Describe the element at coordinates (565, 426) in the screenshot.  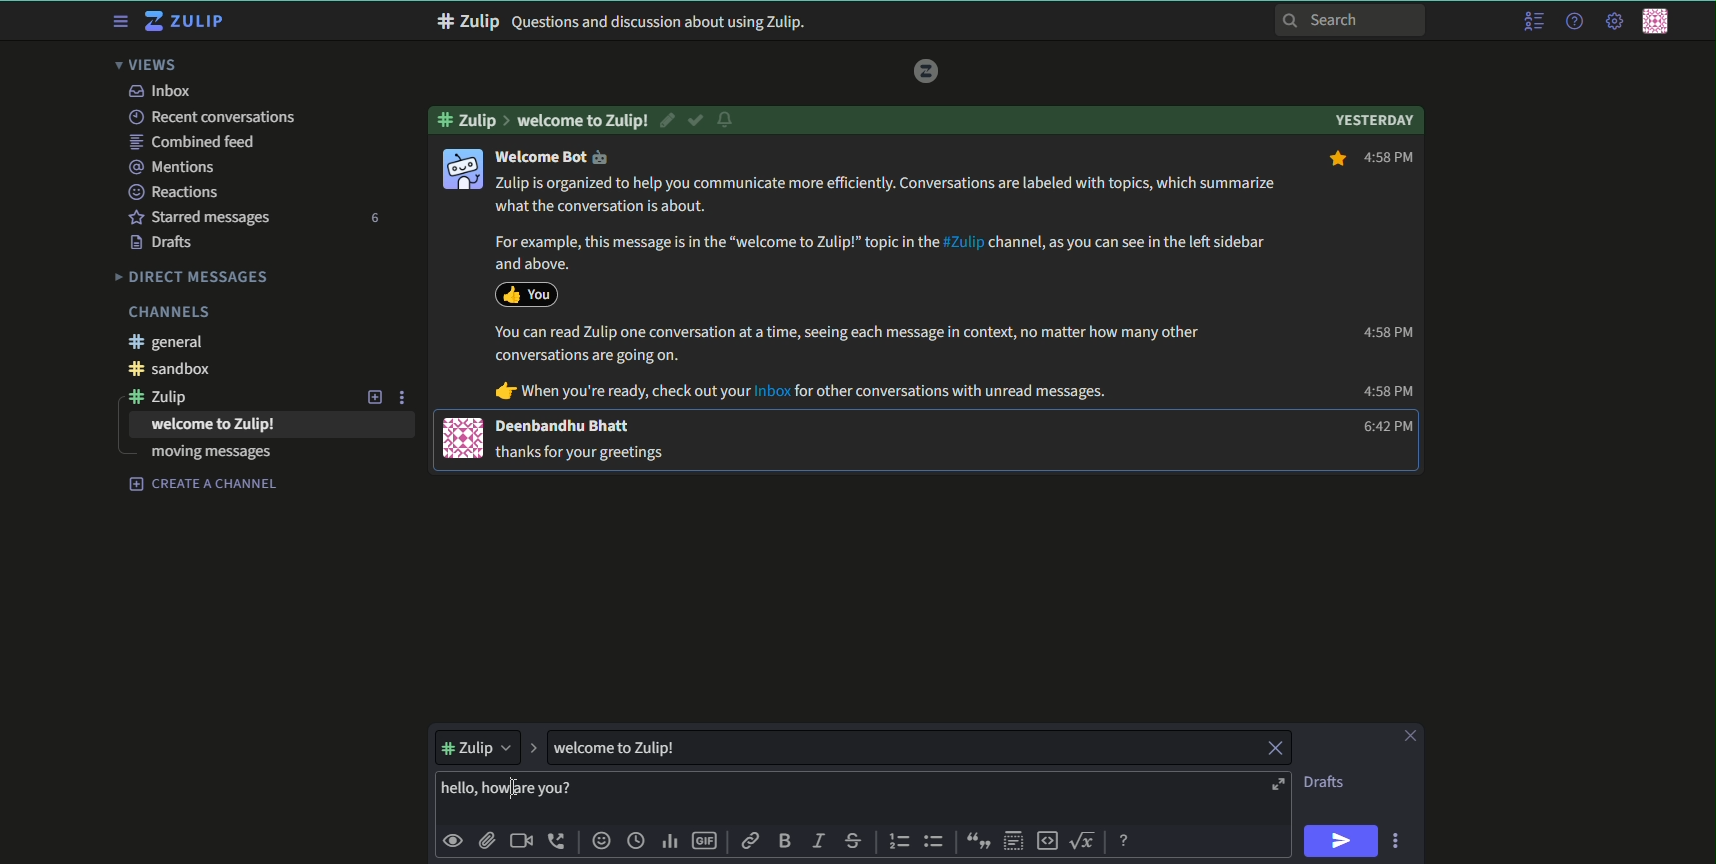
I see `Deenbandhu Bhatt` at that location.